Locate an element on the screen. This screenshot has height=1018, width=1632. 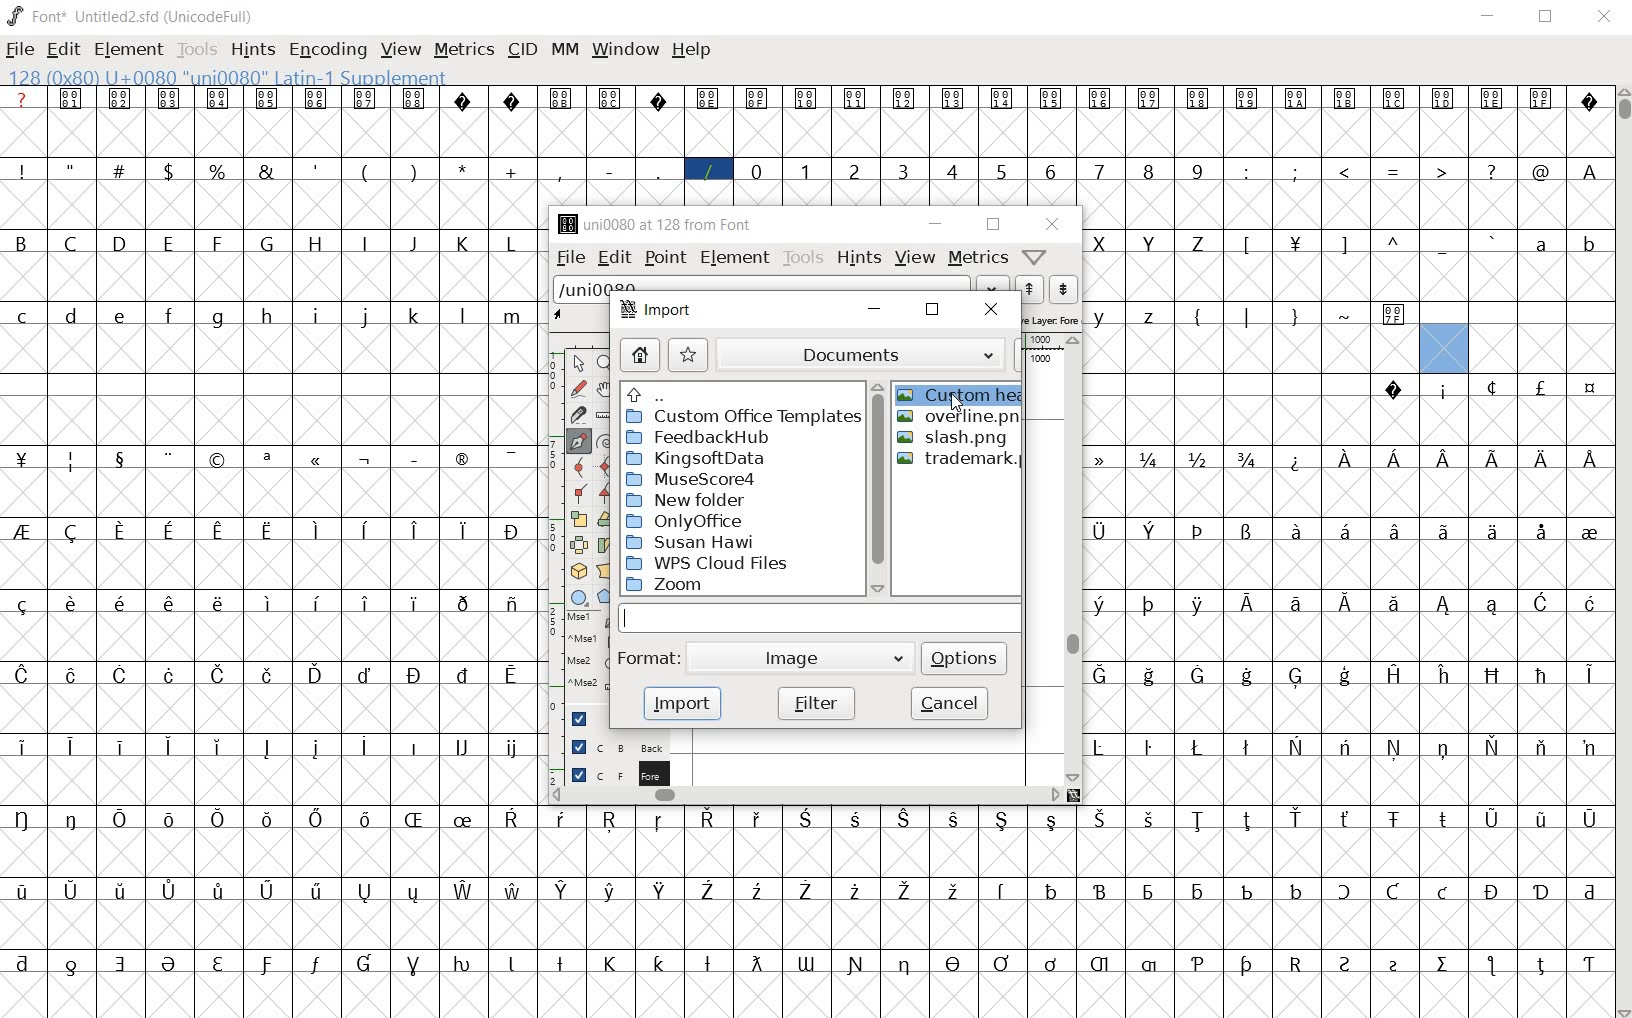
glyph is located at coordinates (1494, 241).